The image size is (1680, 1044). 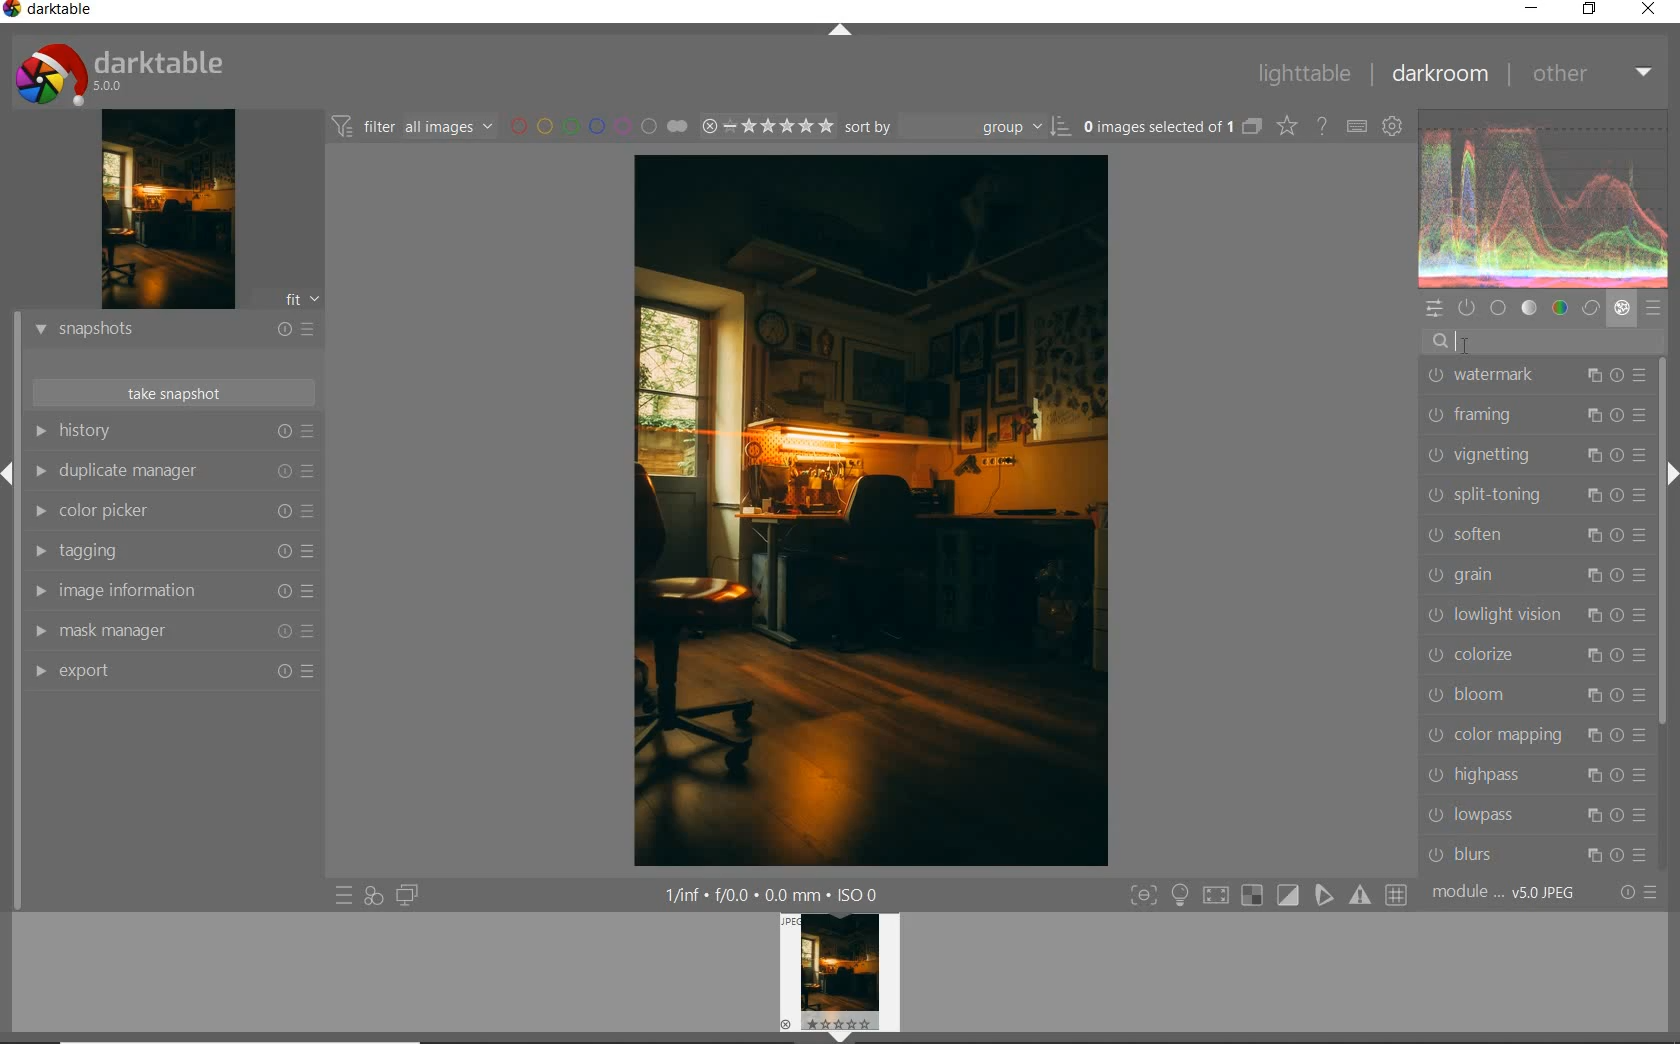 What do you see at coordinates (1356, 128) in the screenshot?
I see `set keyboard shortcuts` at bounding box center [1356, 128].